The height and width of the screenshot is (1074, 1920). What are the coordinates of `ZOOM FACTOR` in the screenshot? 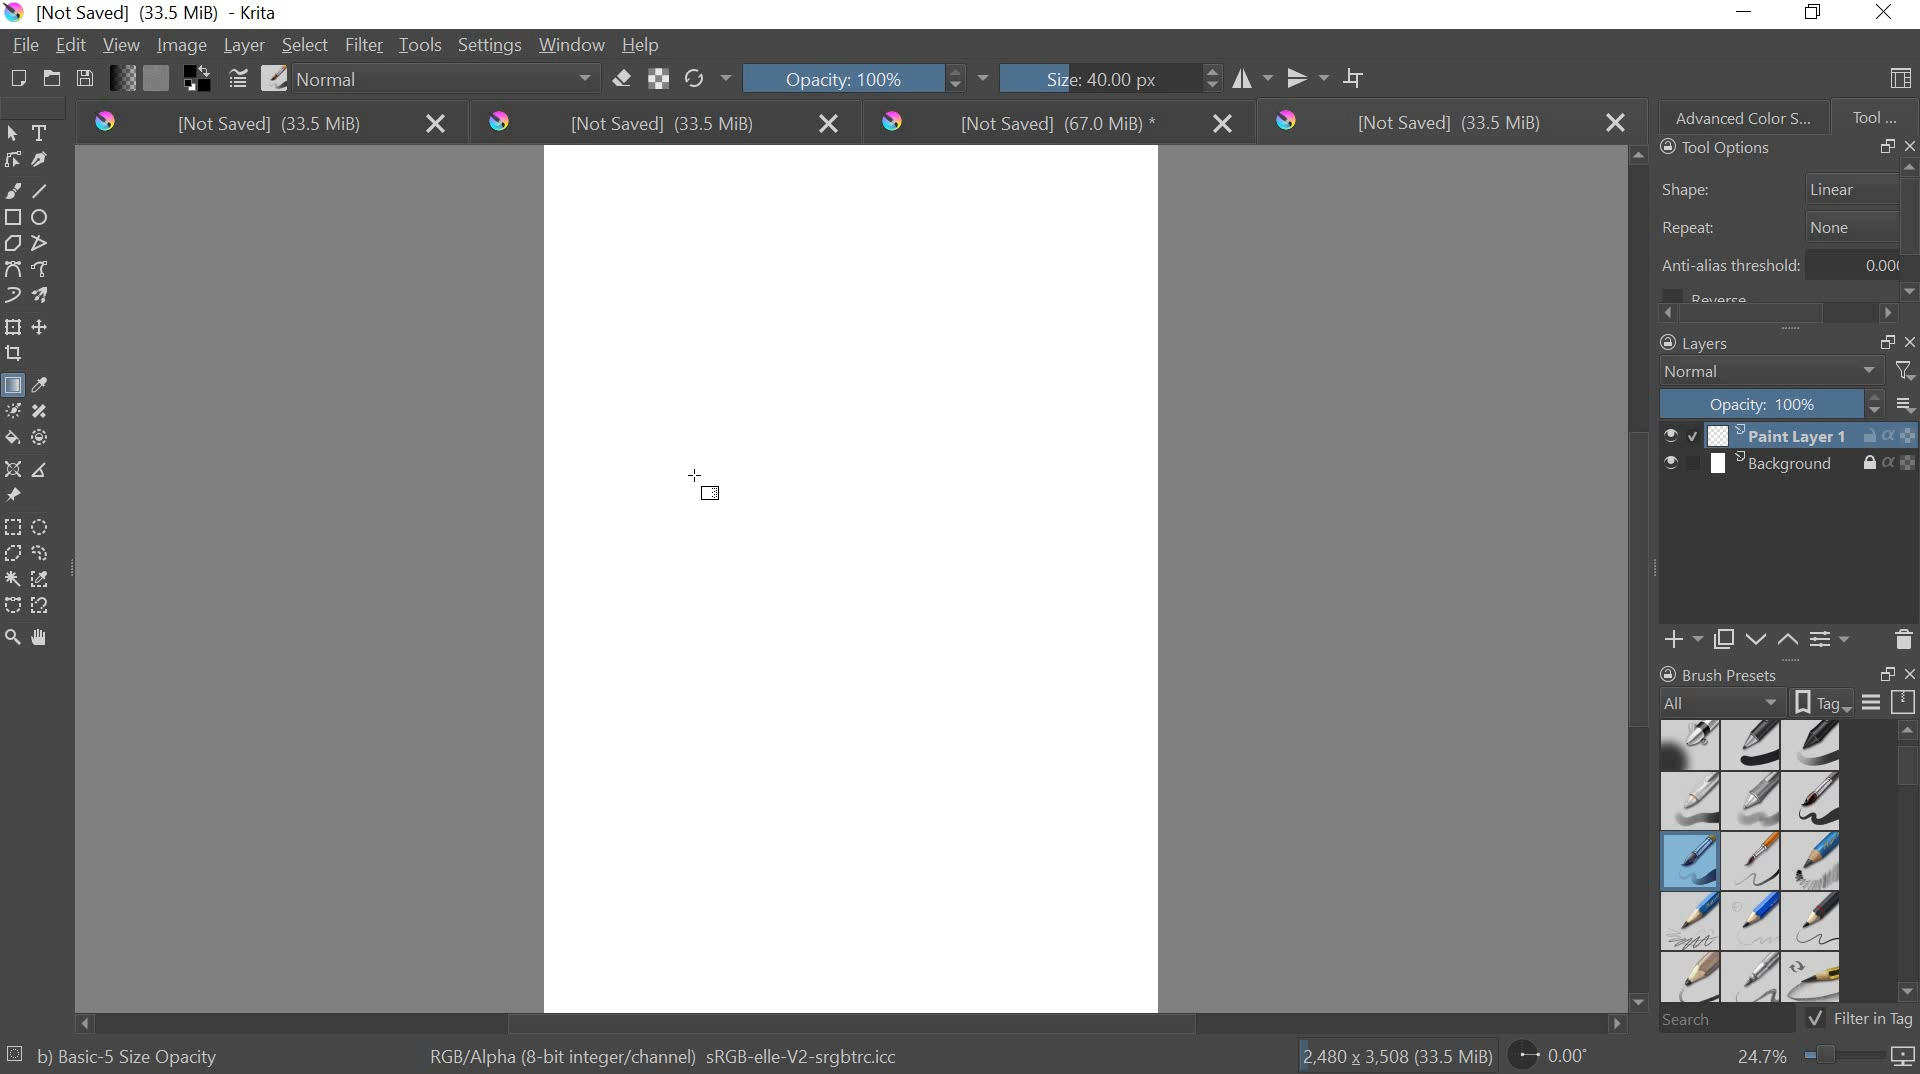 It's located at (1819, 1059).